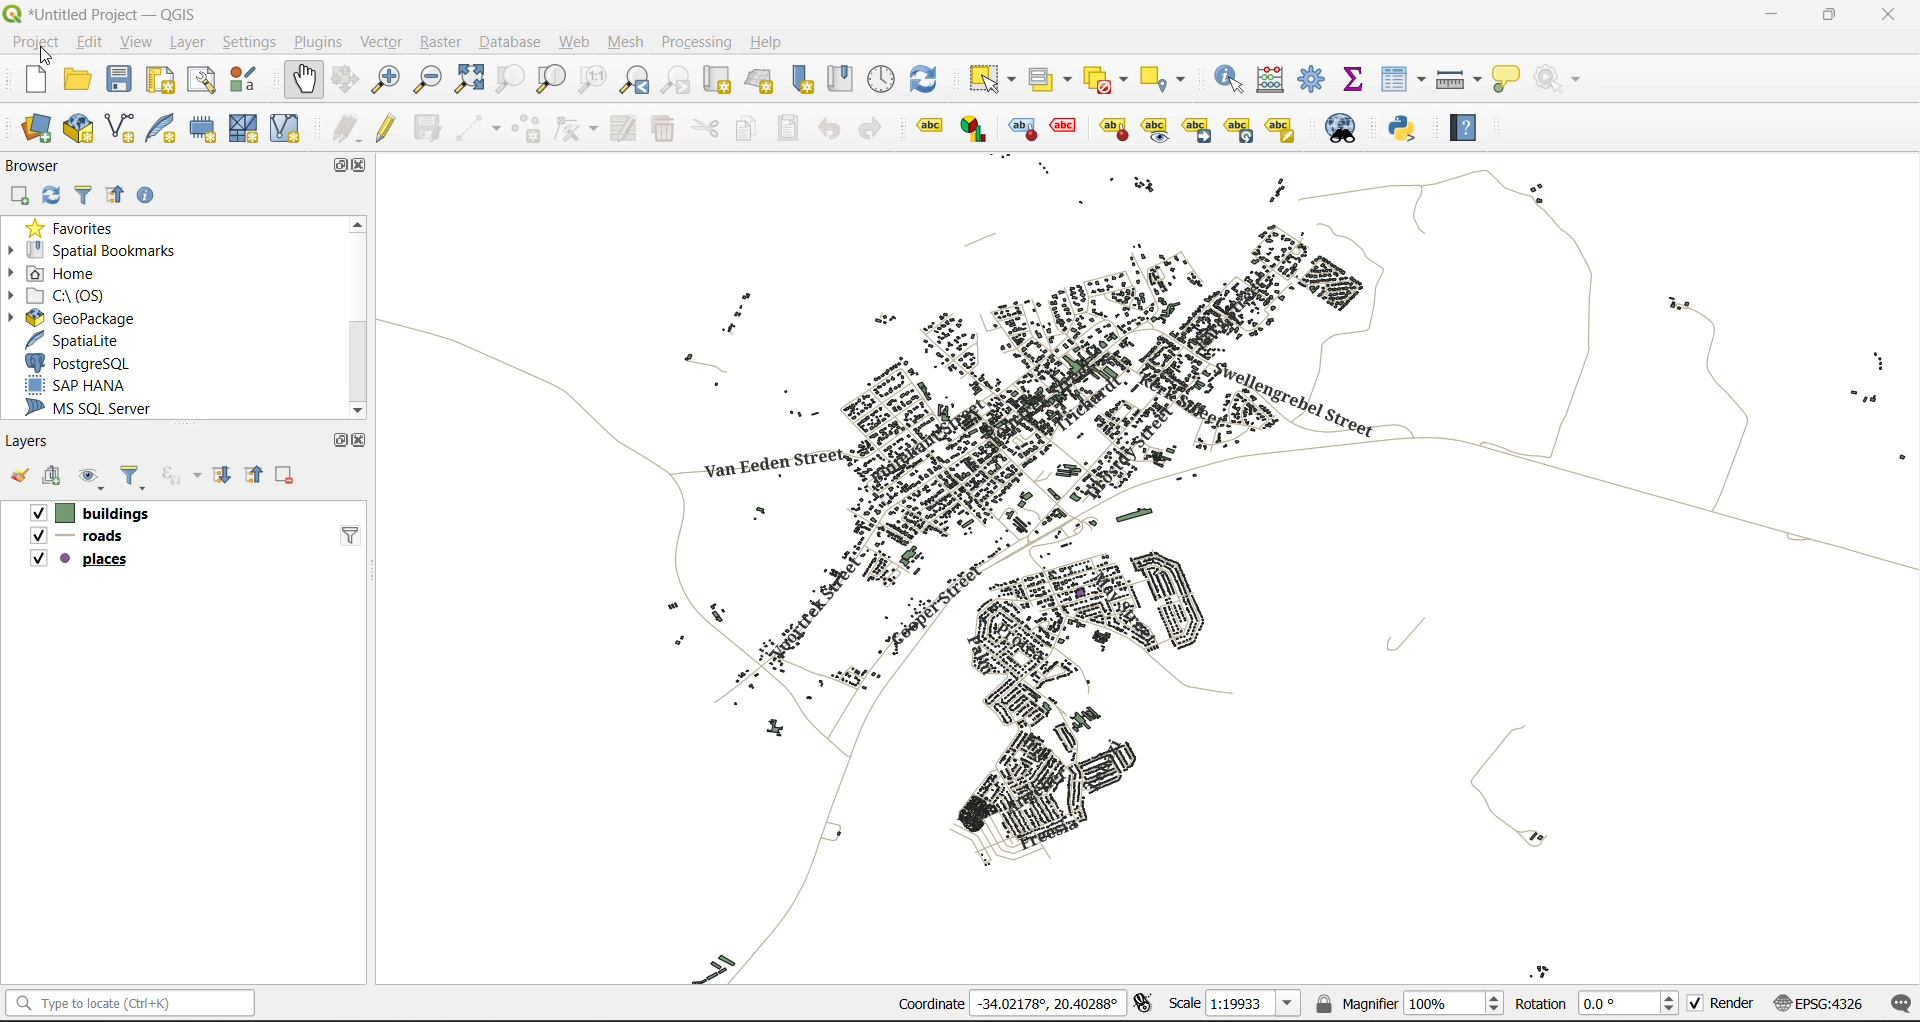  What do you see at coordinates (79, 227) in the screenshot?
I see `favorites` at bounding box center [79, 227].